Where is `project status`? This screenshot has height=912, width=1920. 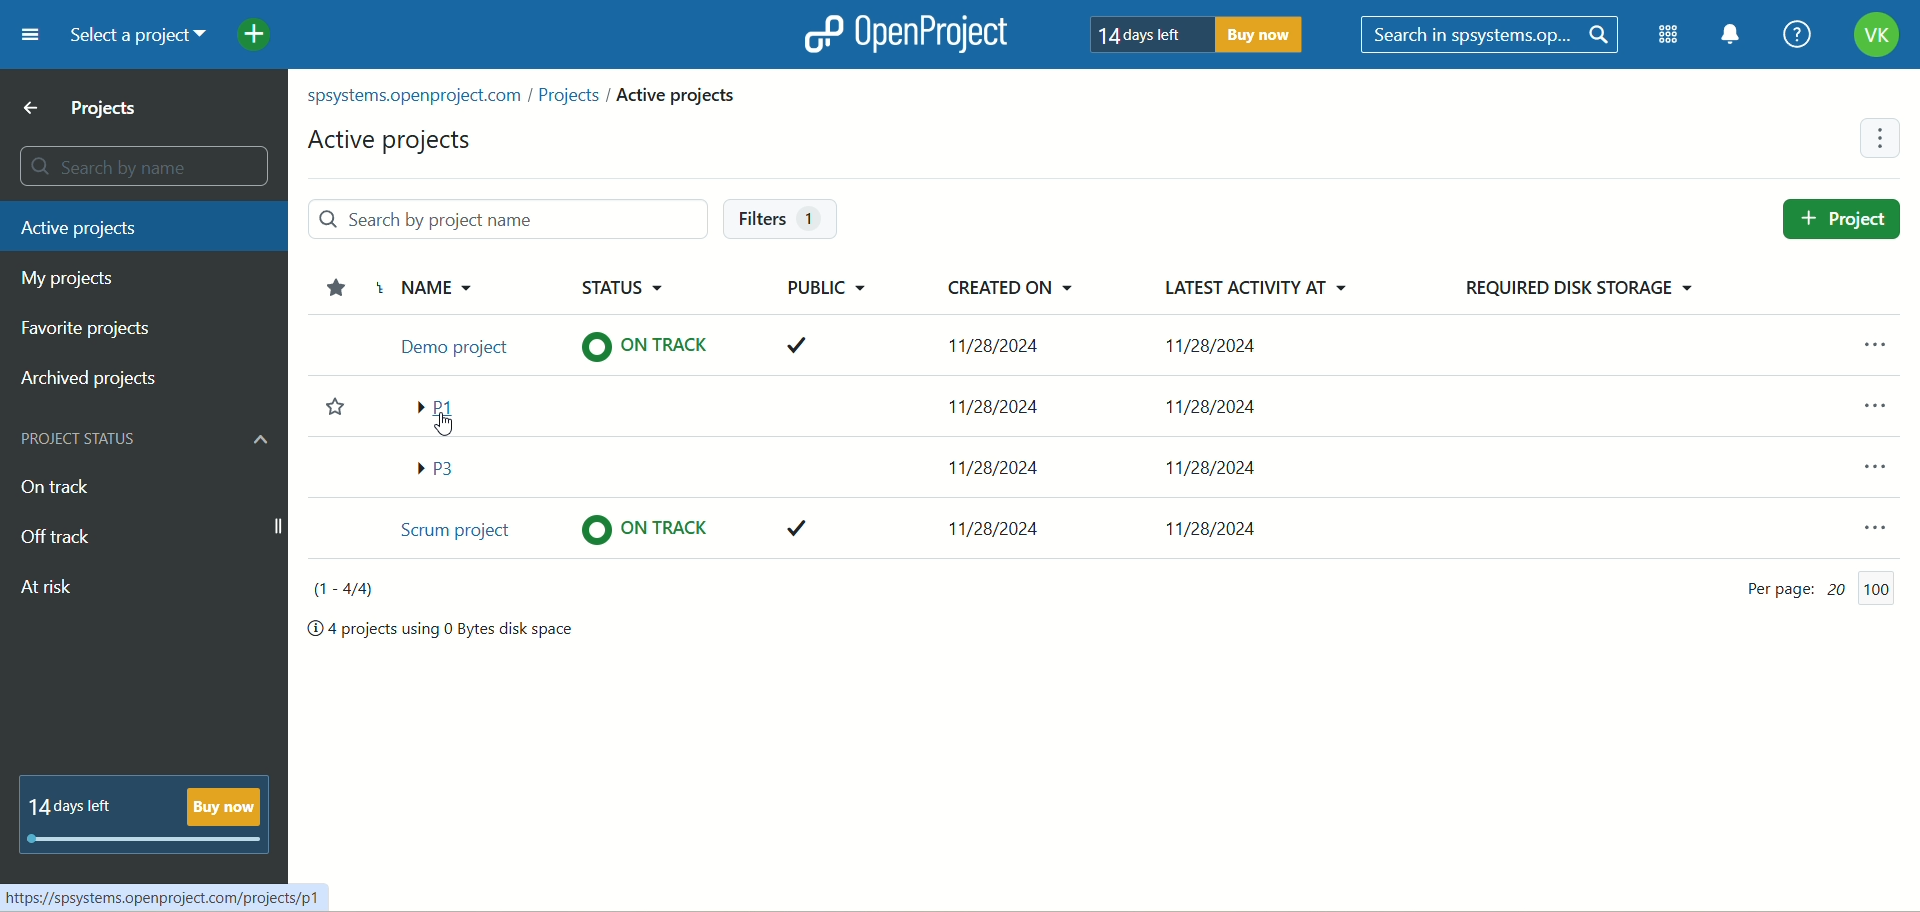
project status is located at coordinates (151, 442).